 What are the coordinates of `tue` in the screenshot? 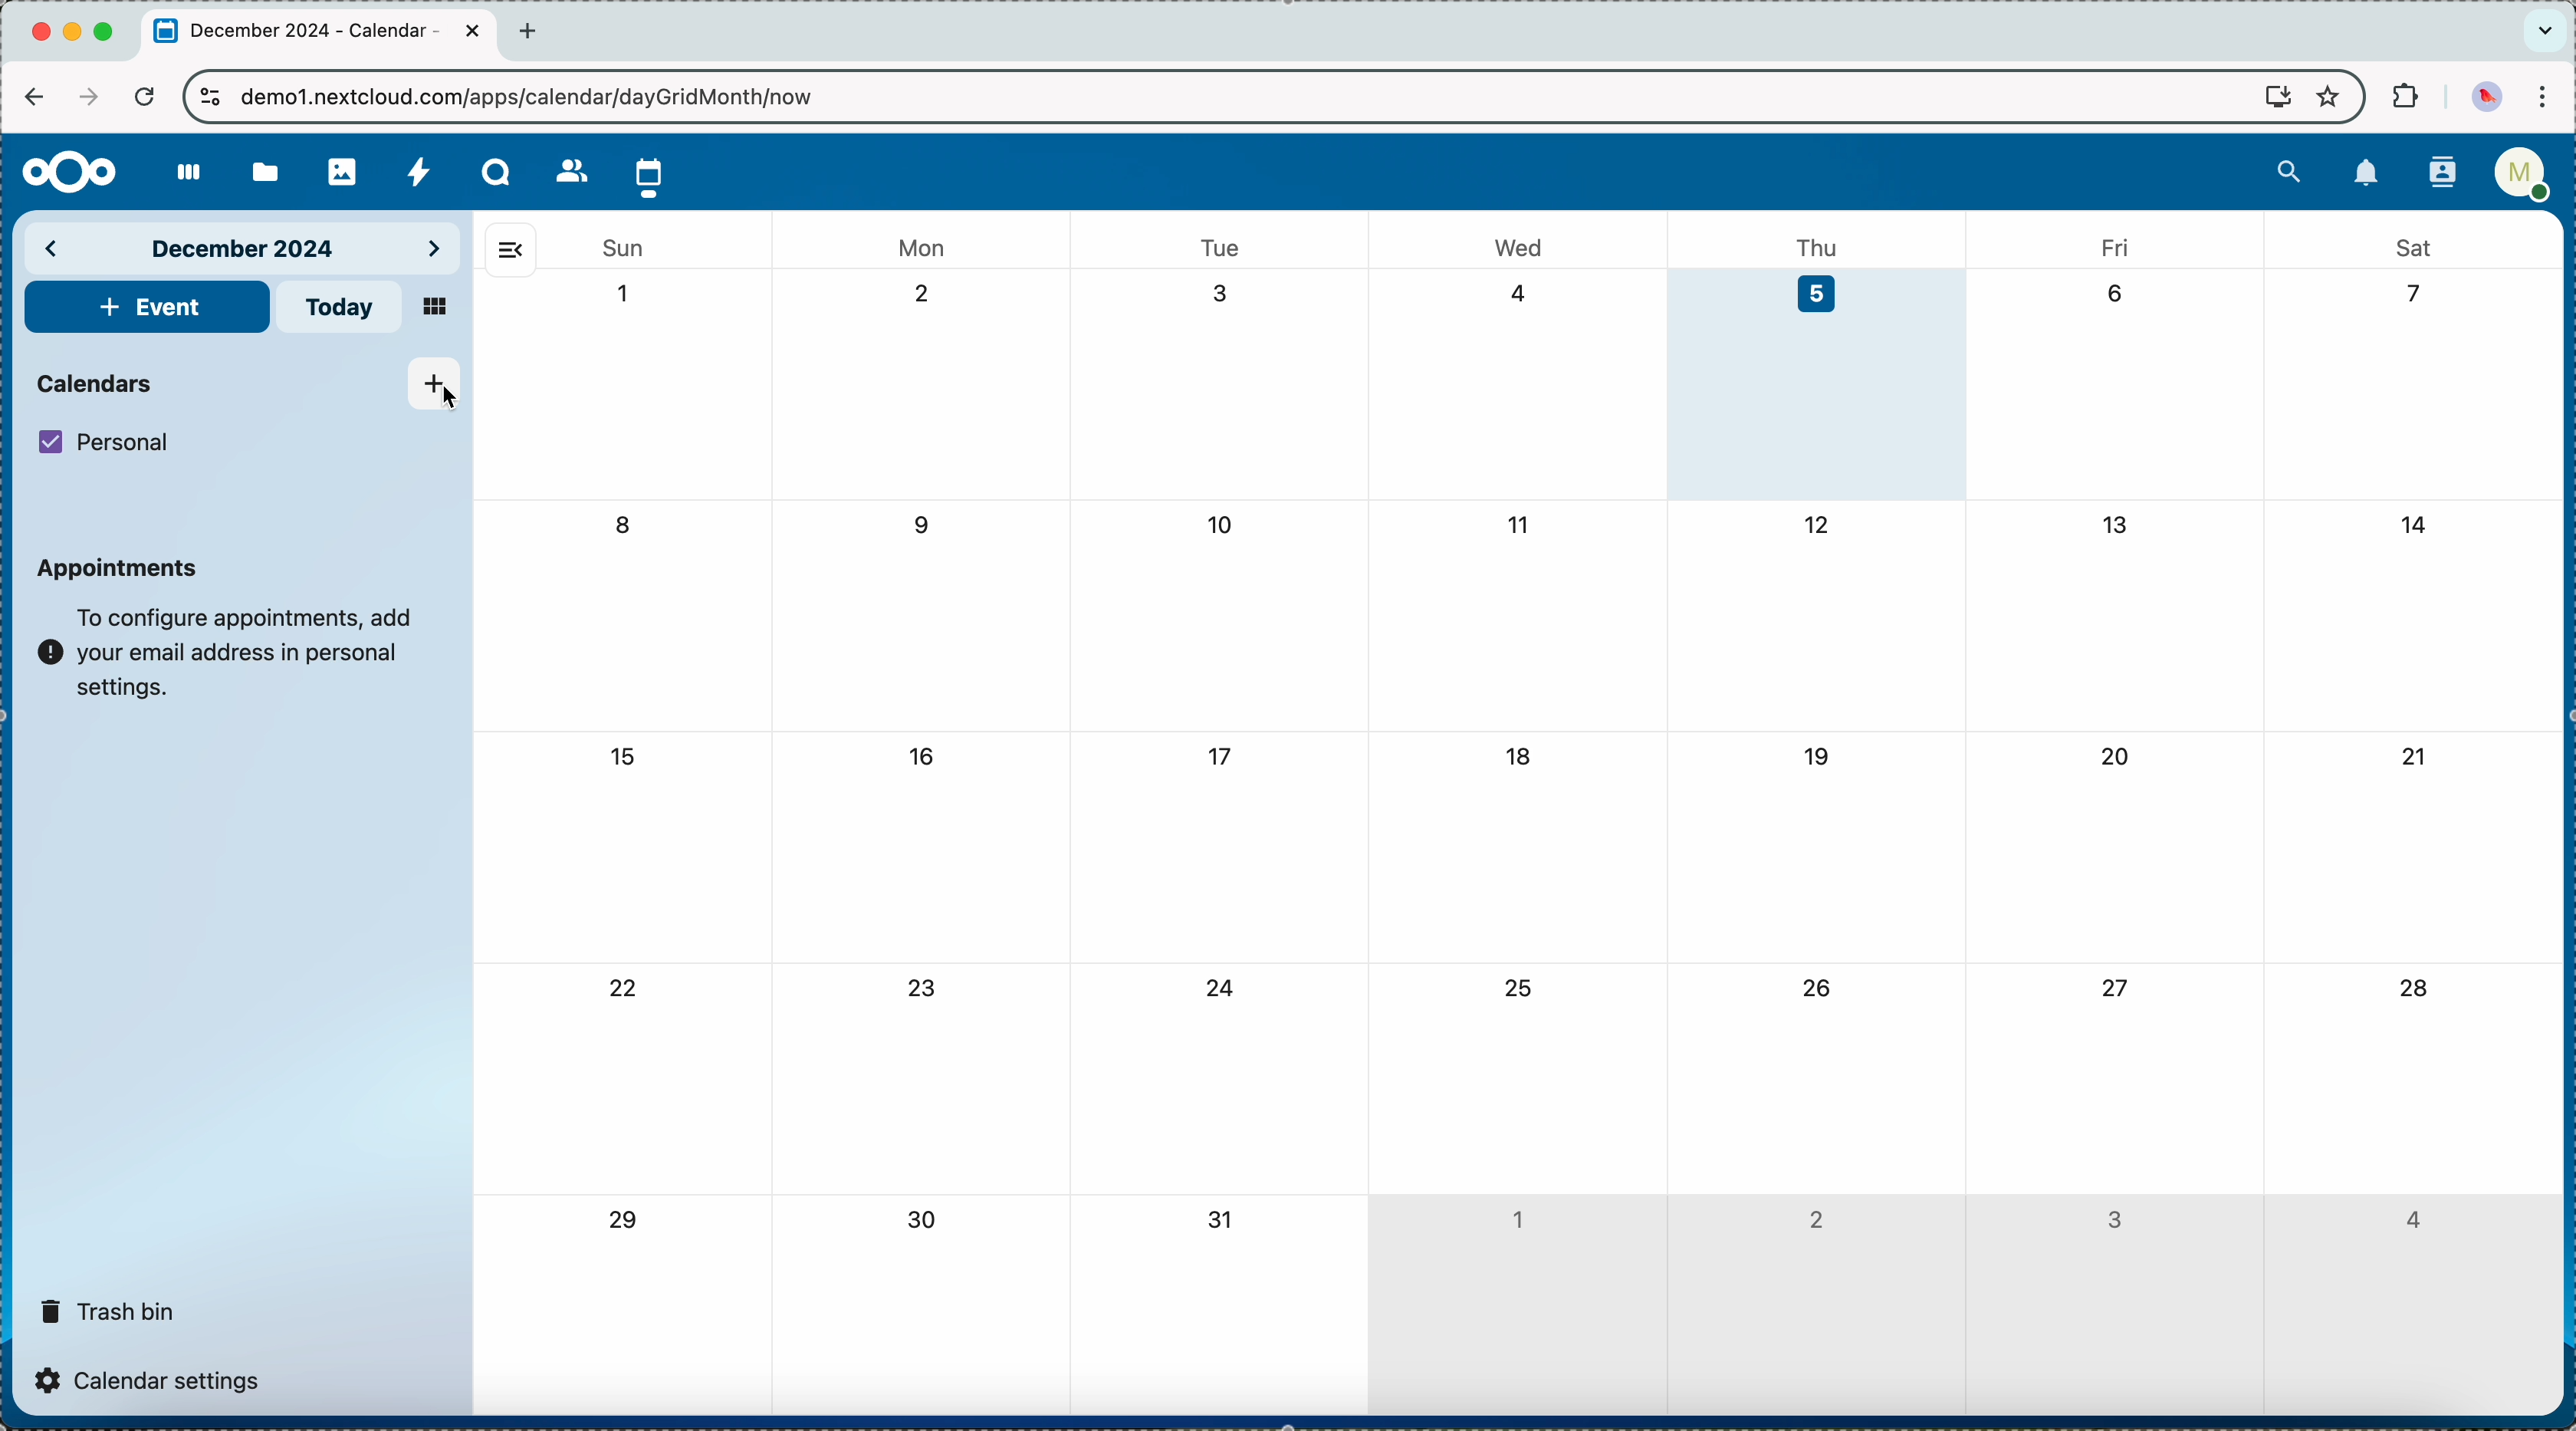 It's located at (1220, 247).